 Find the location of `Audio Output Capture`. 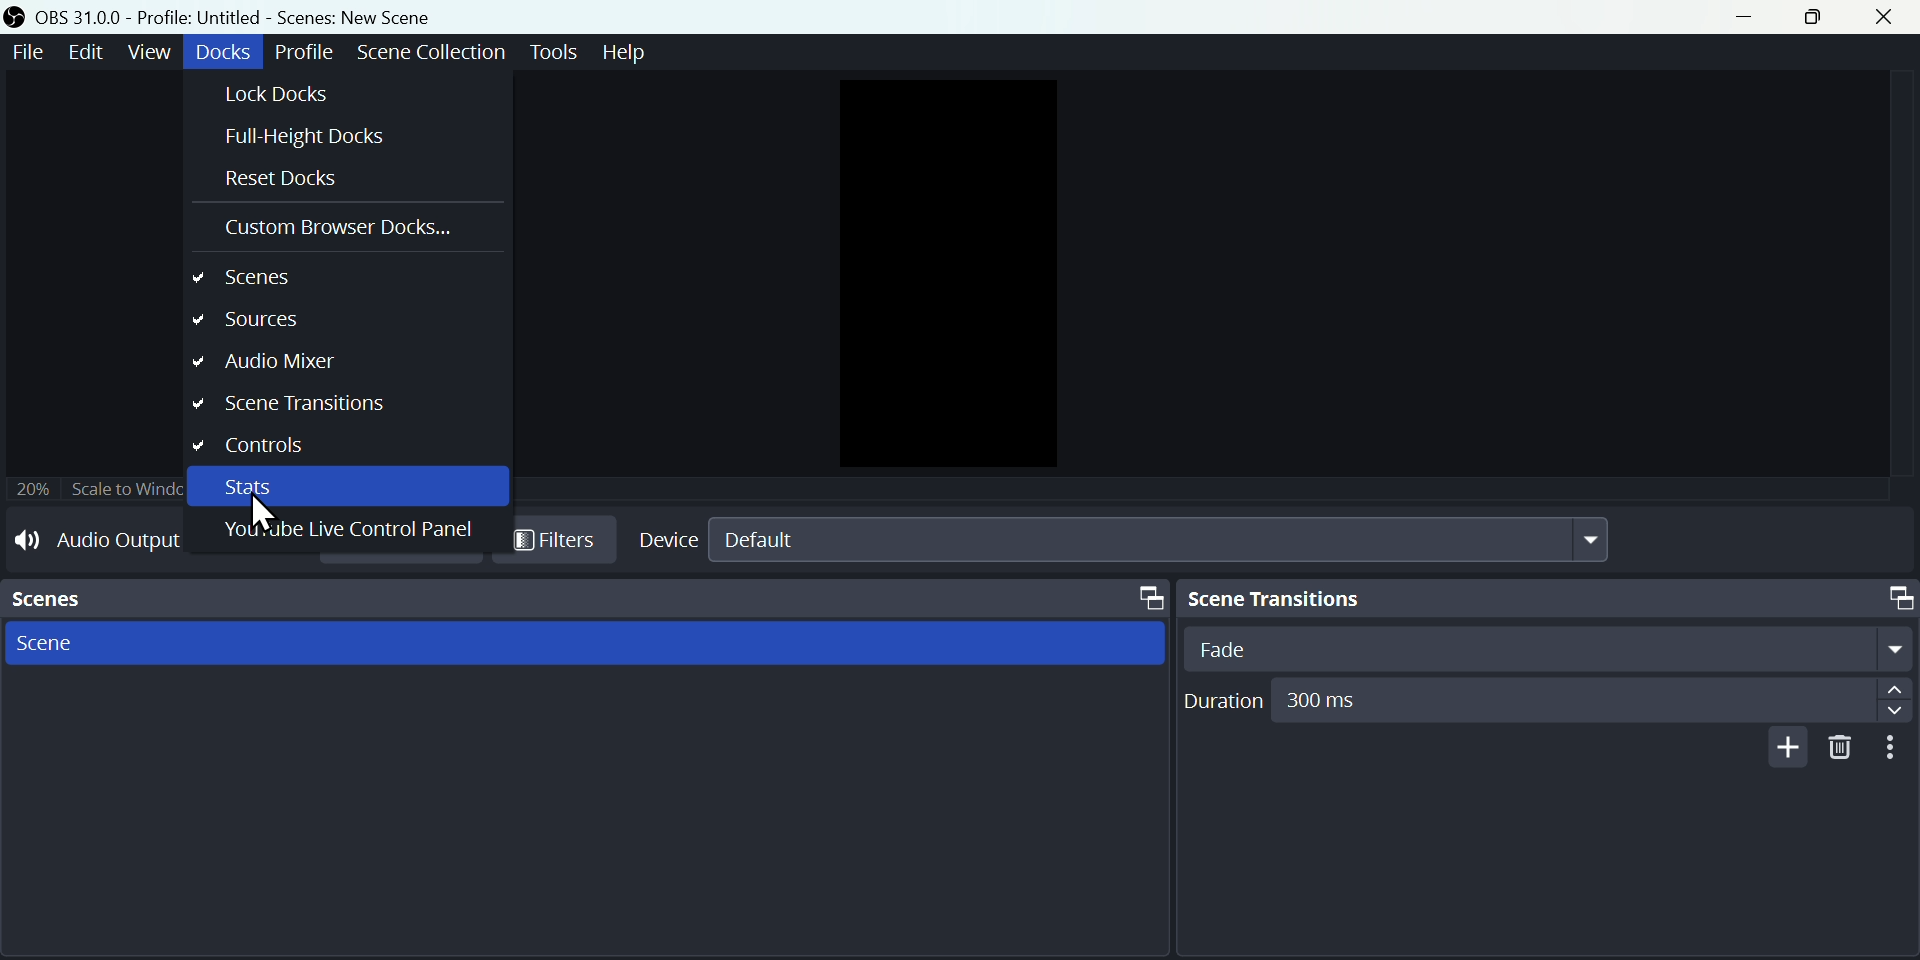

Audio Output Capture is located at coordinates (90, 542).